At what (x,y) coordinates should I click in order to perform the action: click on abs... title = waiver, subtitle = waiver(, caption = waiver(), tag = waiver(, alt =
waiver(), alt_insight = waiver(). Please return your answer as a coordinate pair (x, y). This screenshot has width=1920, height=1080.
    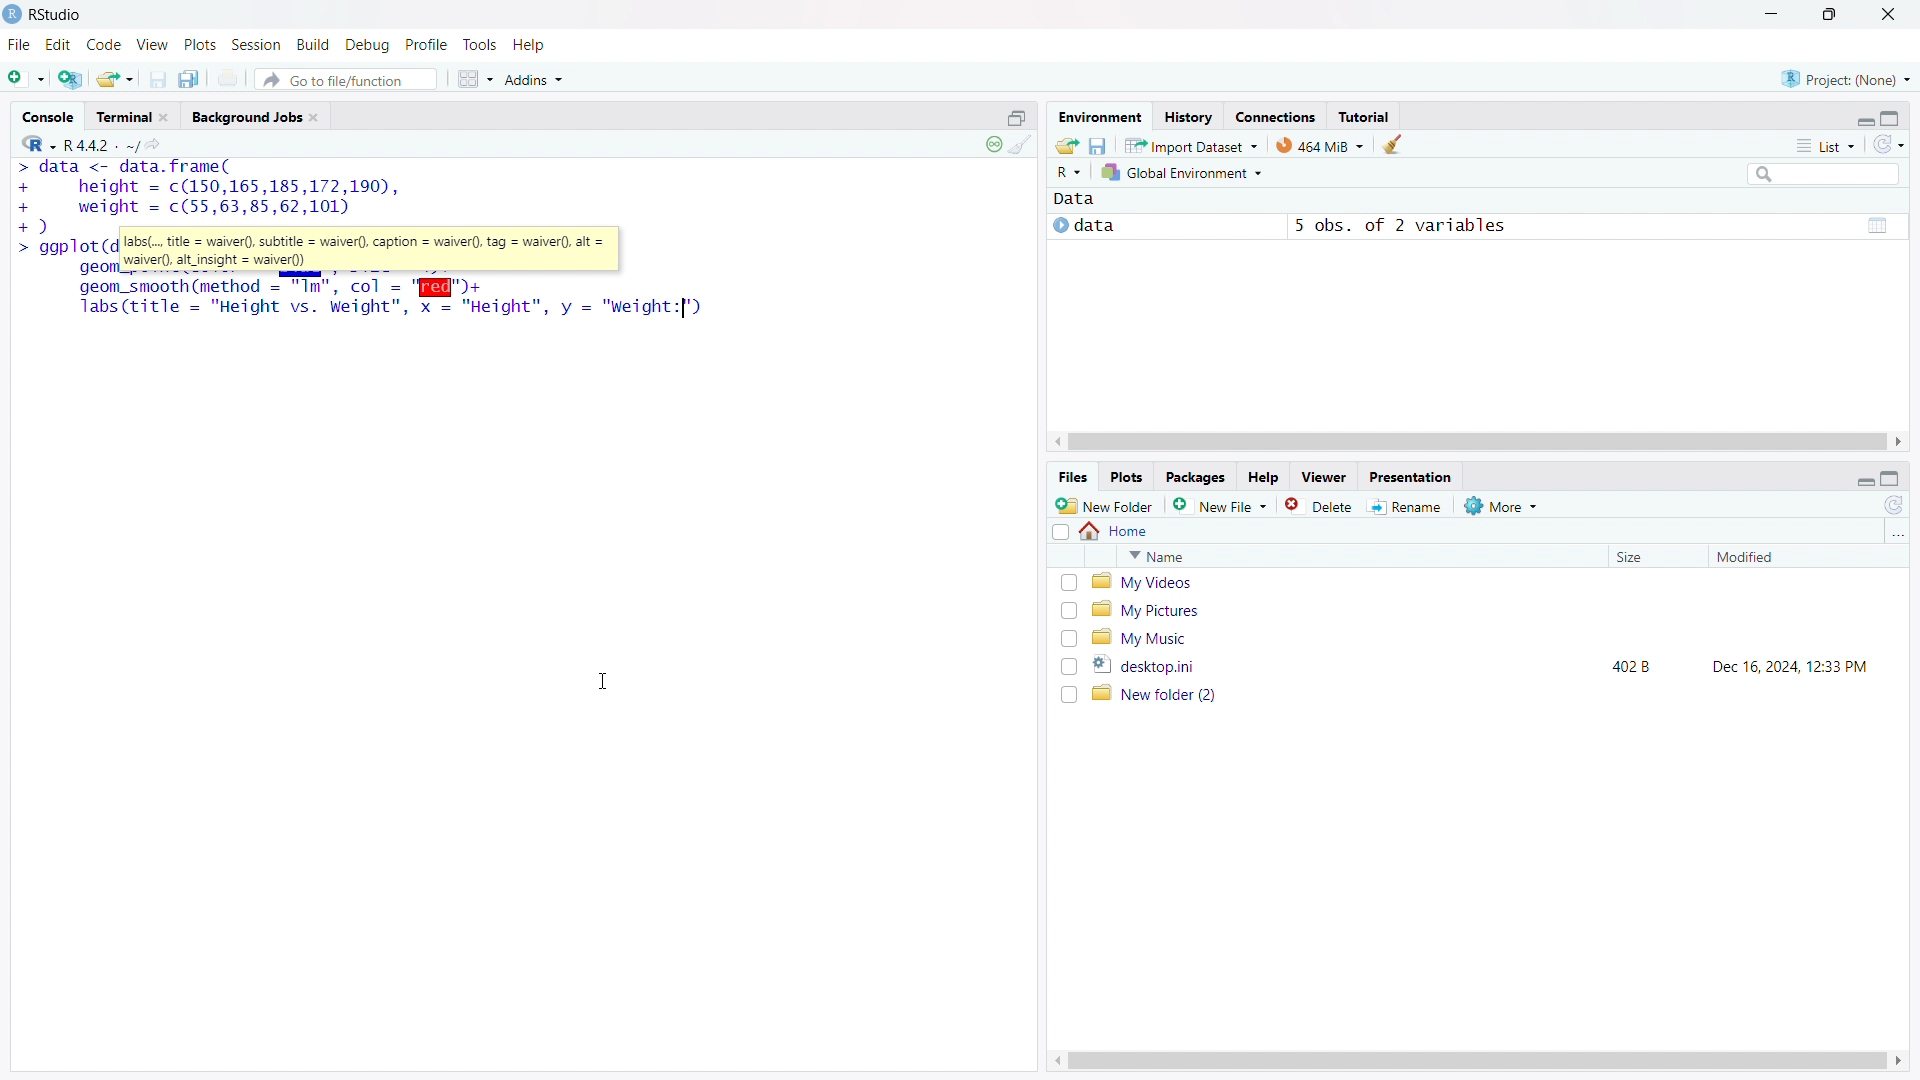
    Looking at the image, I should click on (370, 250).